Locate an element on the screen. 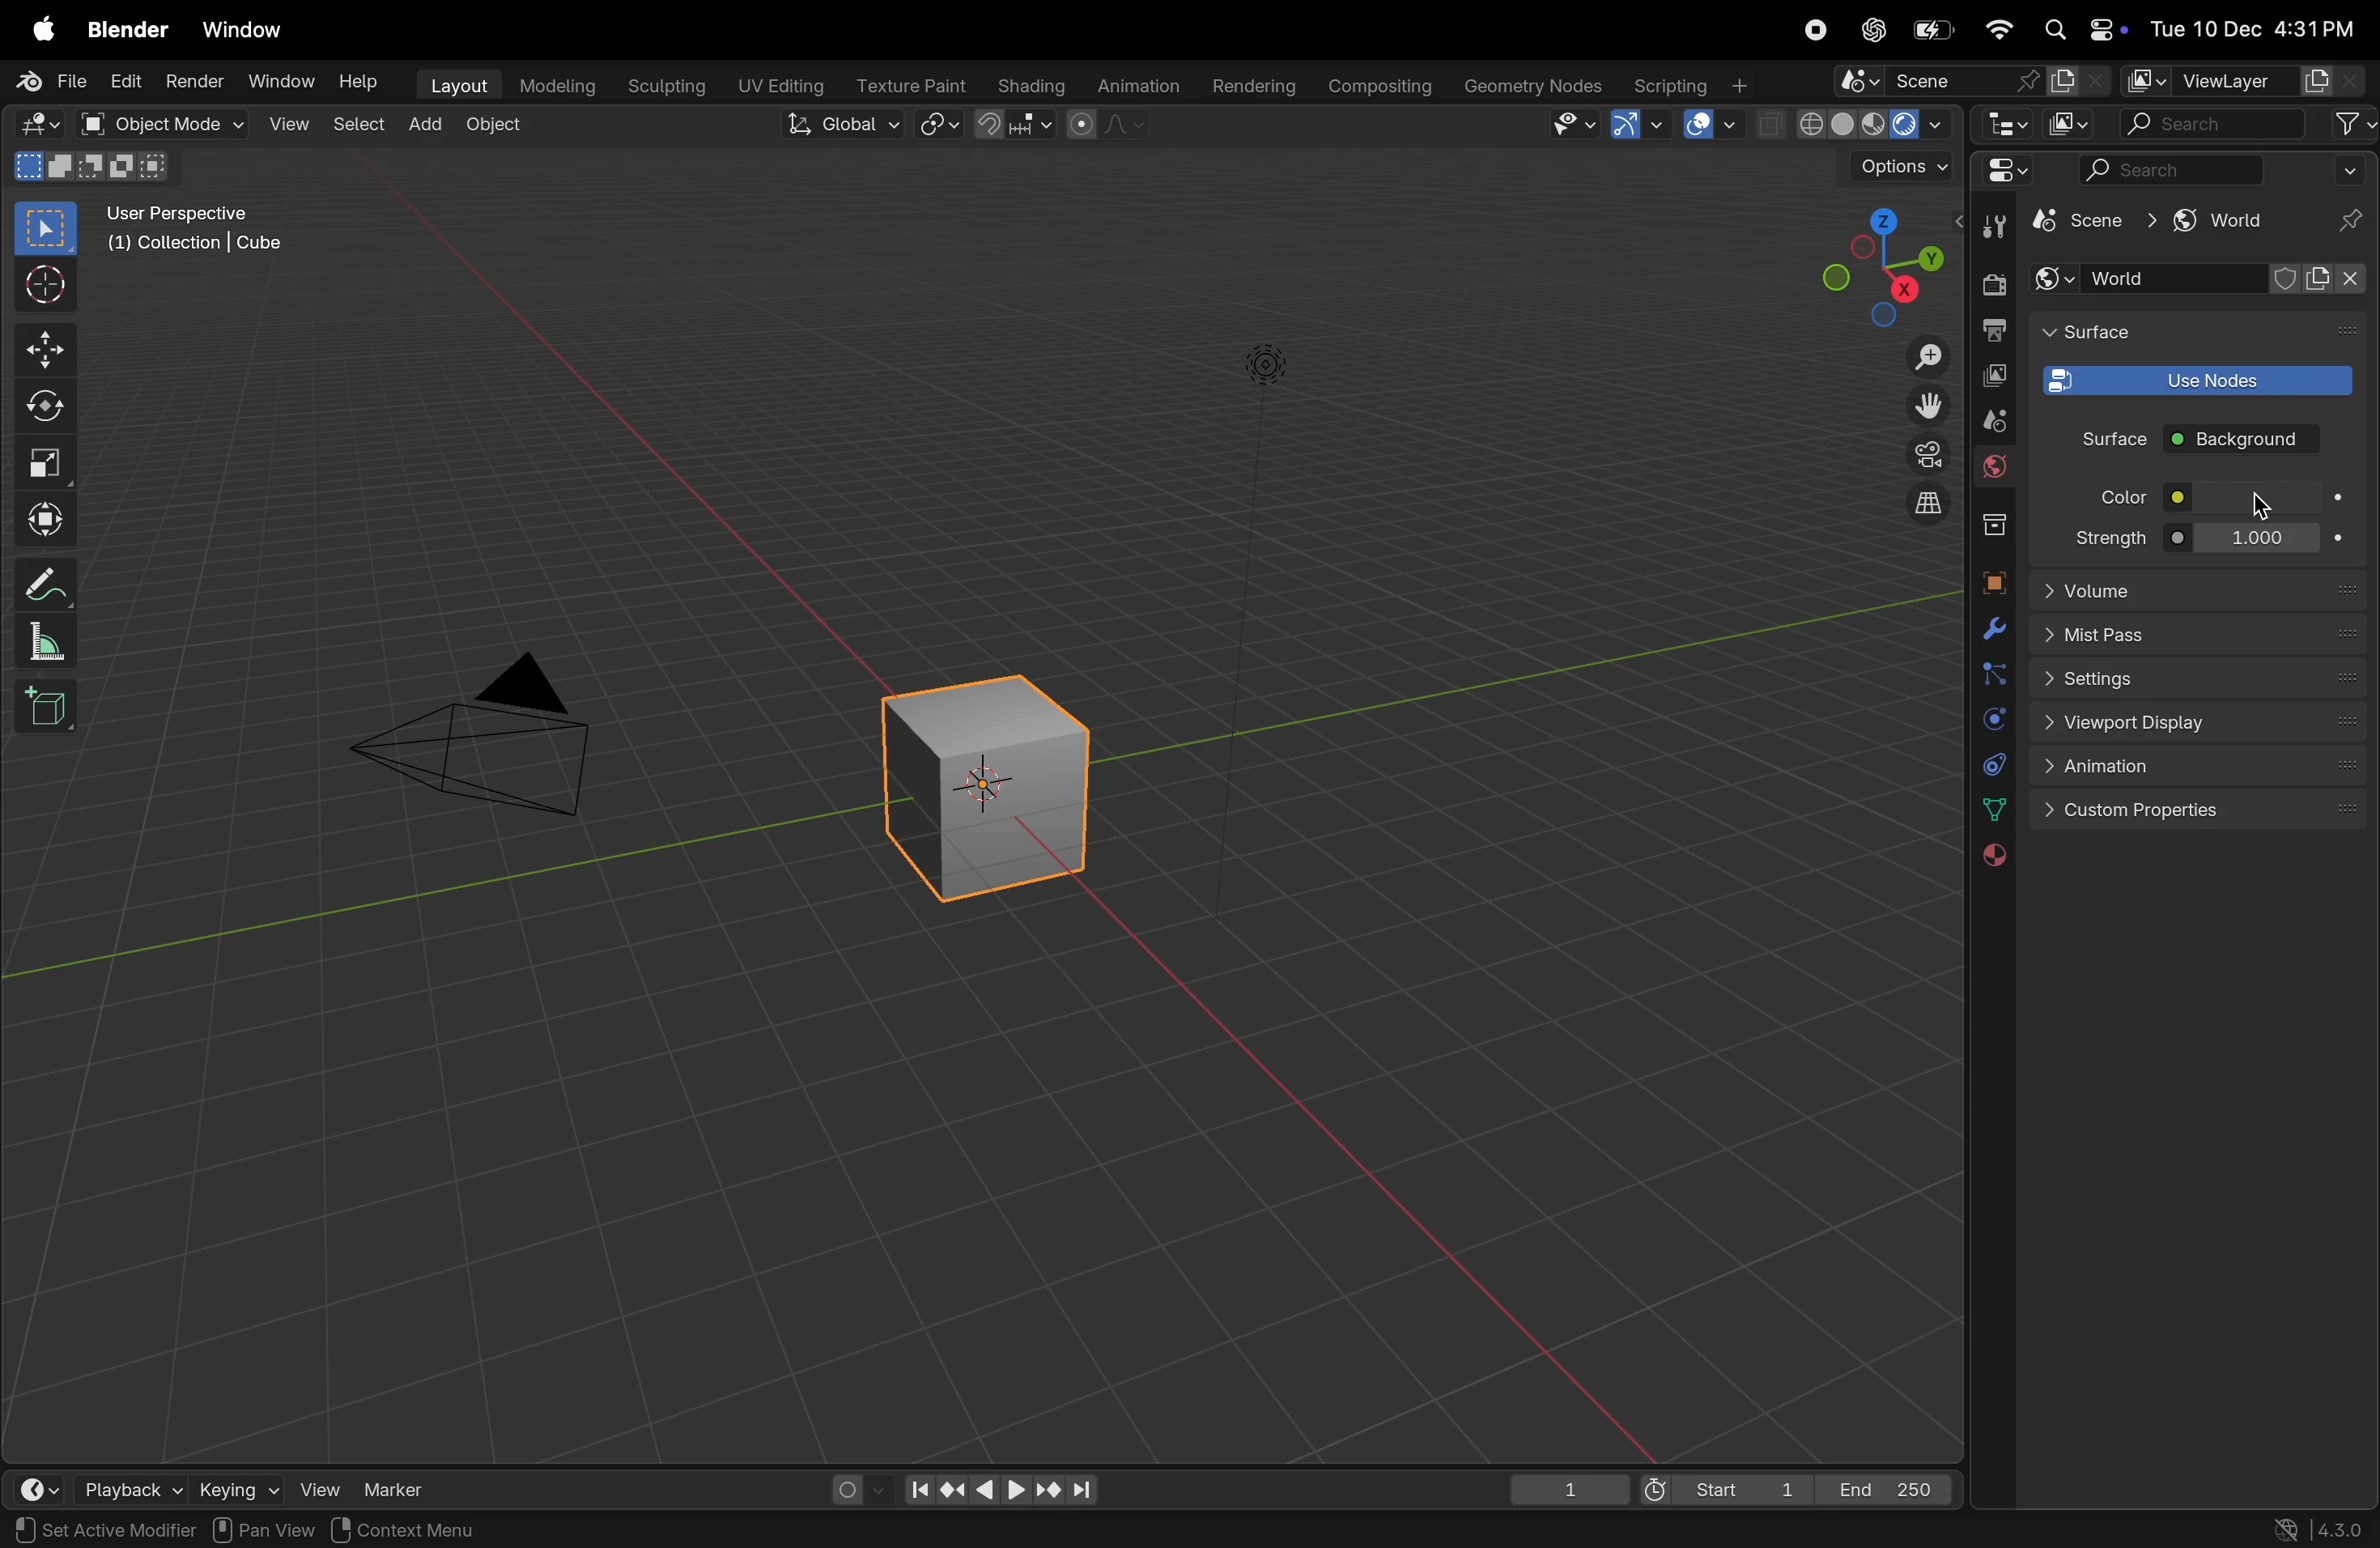 The width and height of the screenshot is (2380, 1548). World is located at coordinates (1994, 470).